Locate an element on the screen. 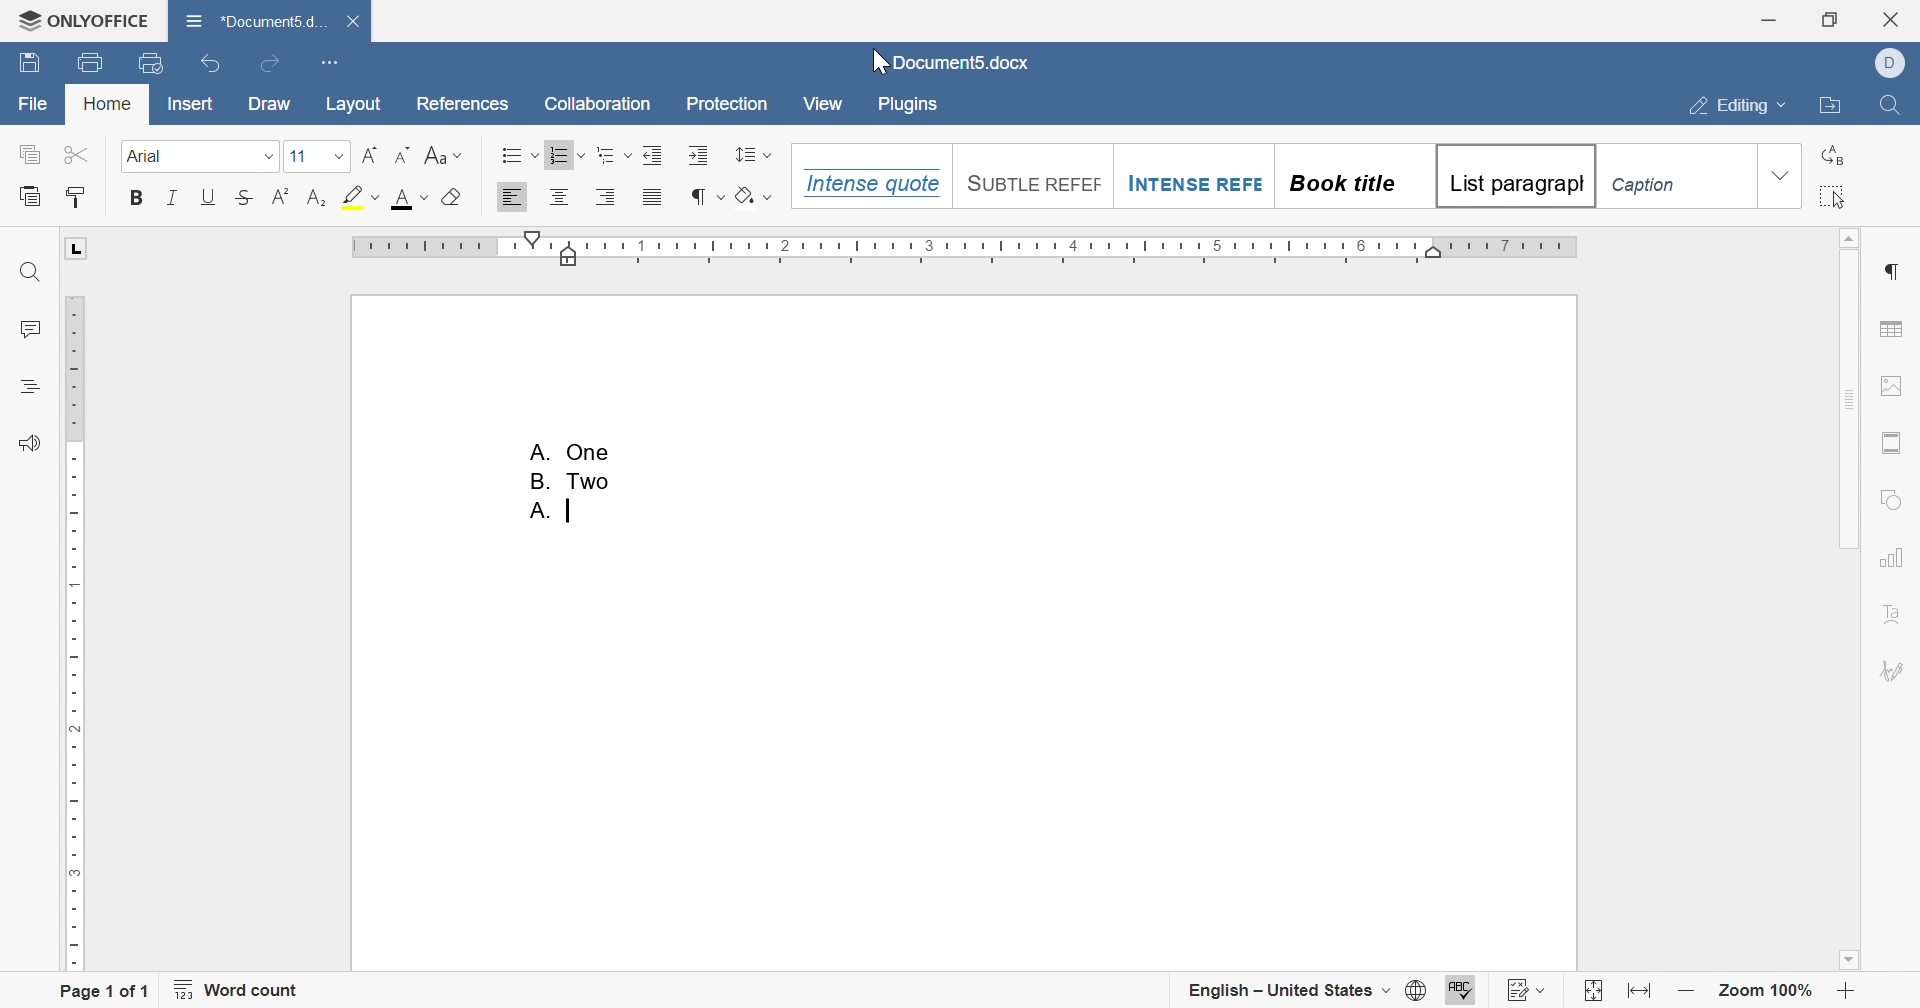  find is located at coordinates (1899, 105).